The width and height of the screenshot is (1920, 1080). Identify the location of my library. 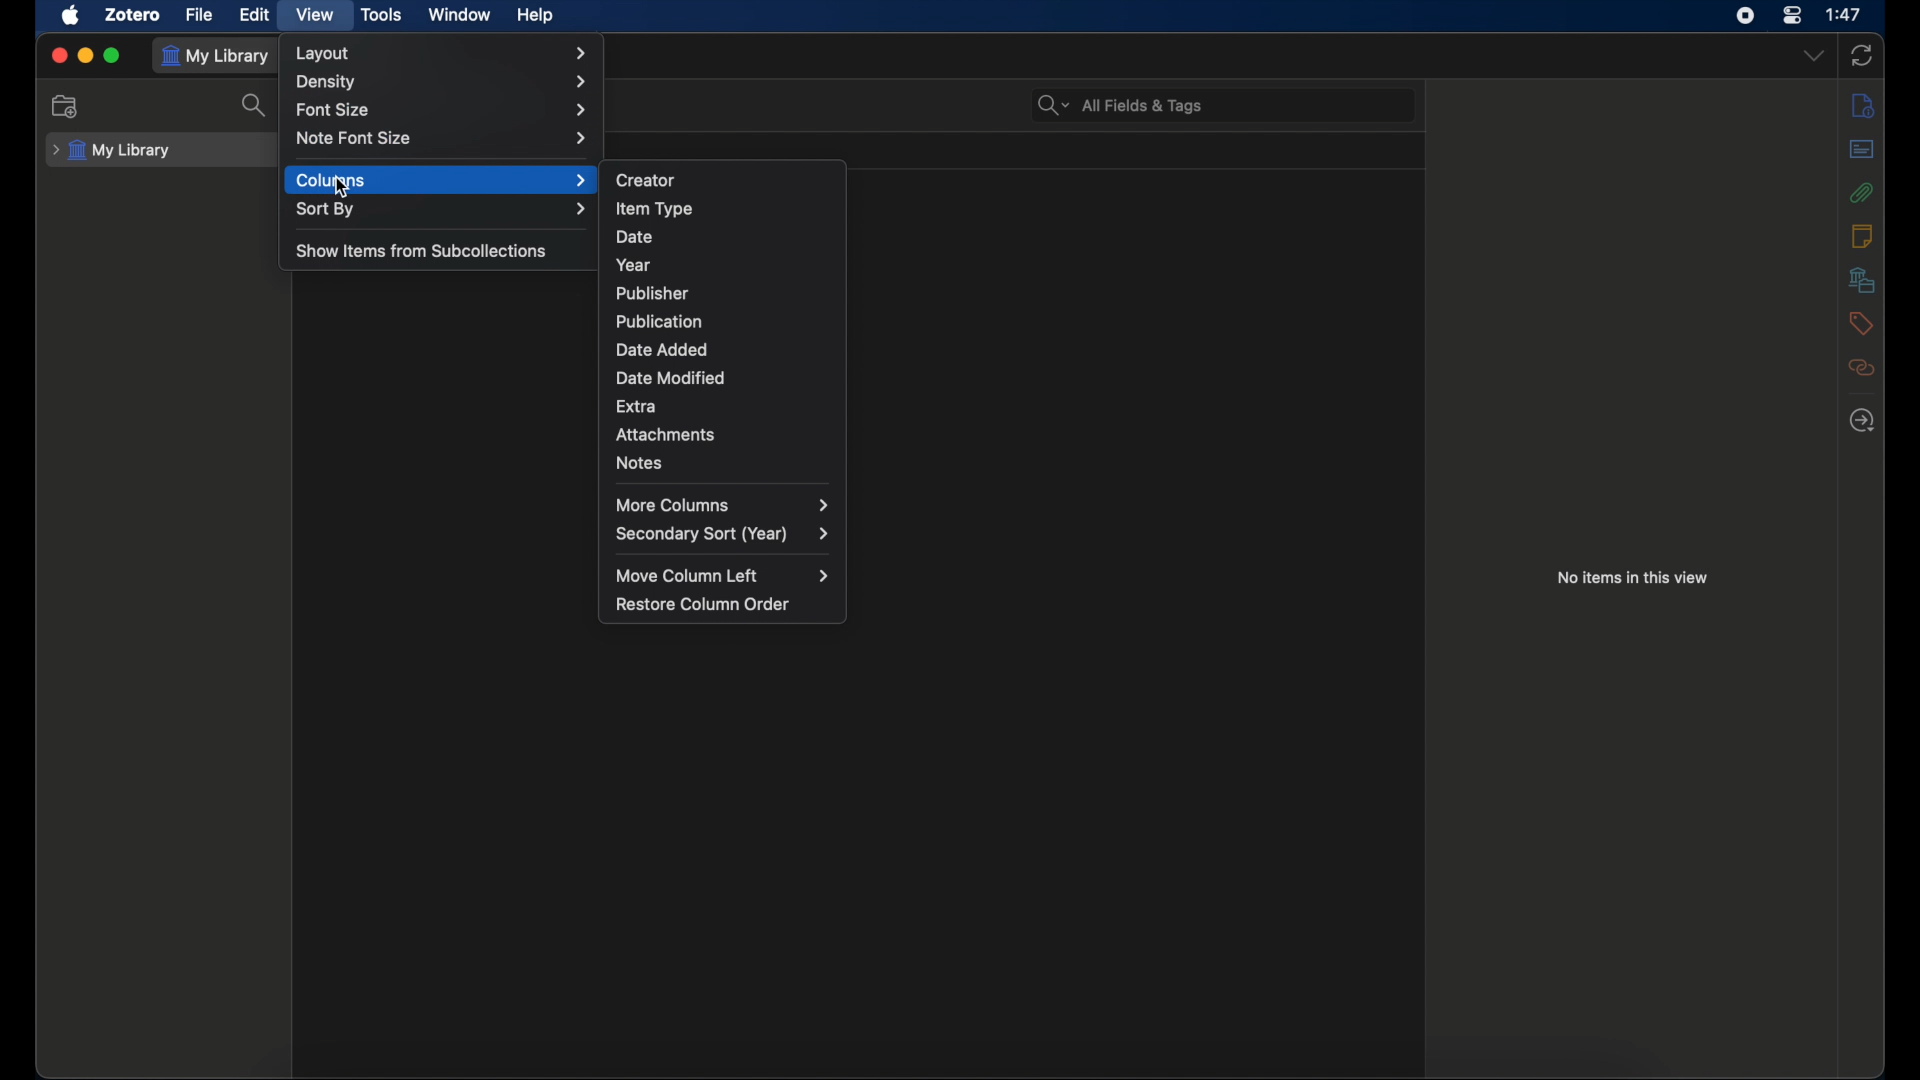
(116, 151).